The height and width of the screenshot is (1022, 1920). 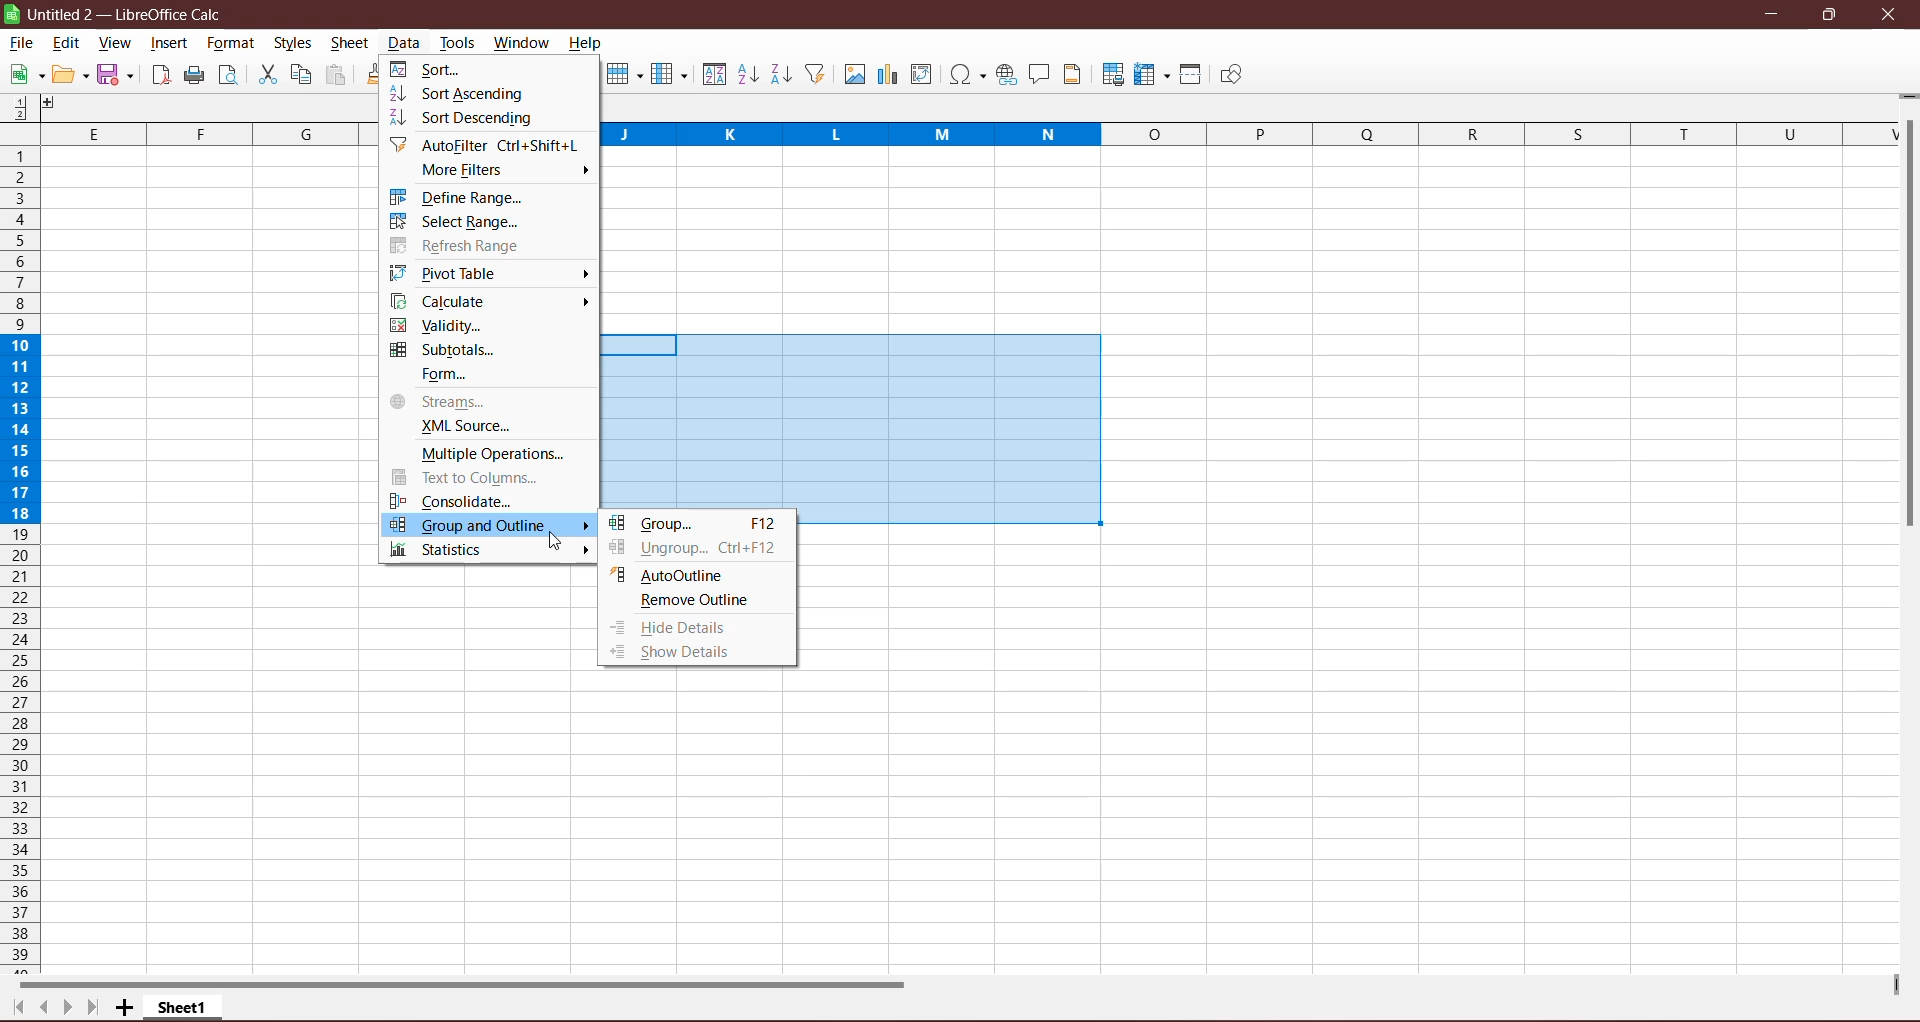 I want to click on AutoFilter, so click(x=817, y=74).